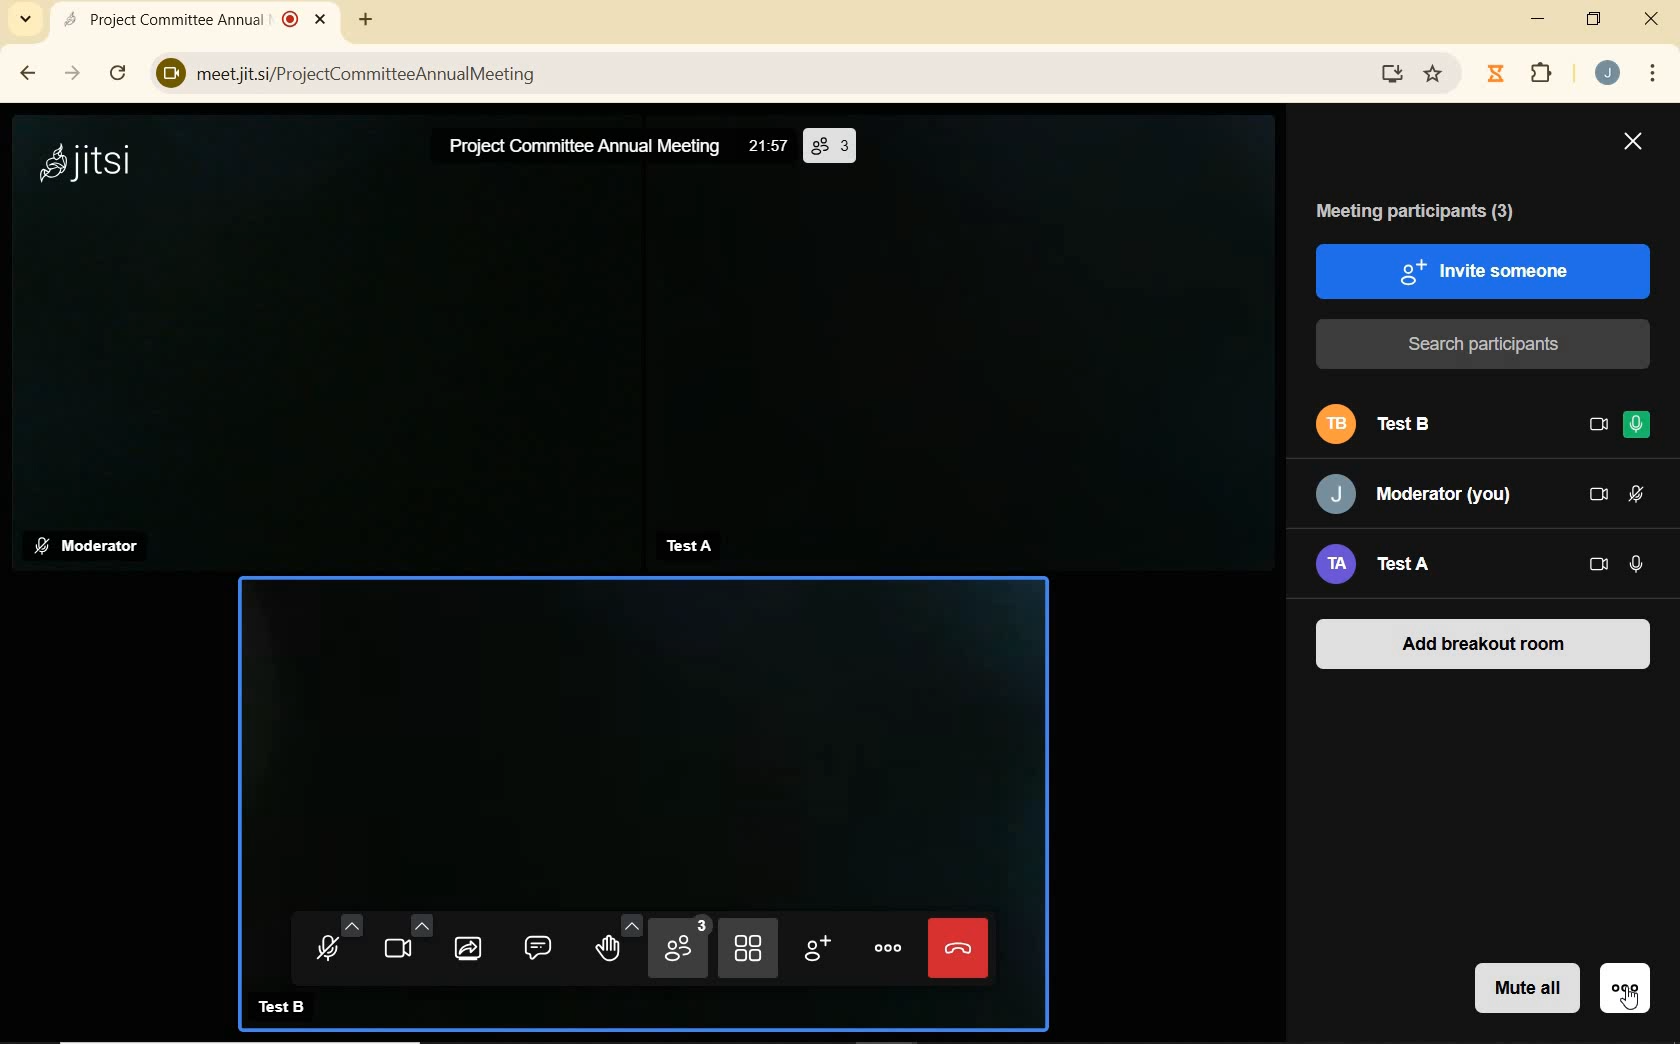 The image size is (1680, 1044). What do you see at coordinates (26, 75) in the screenshot?
I see `BACK` at bounding box center [26, 75].